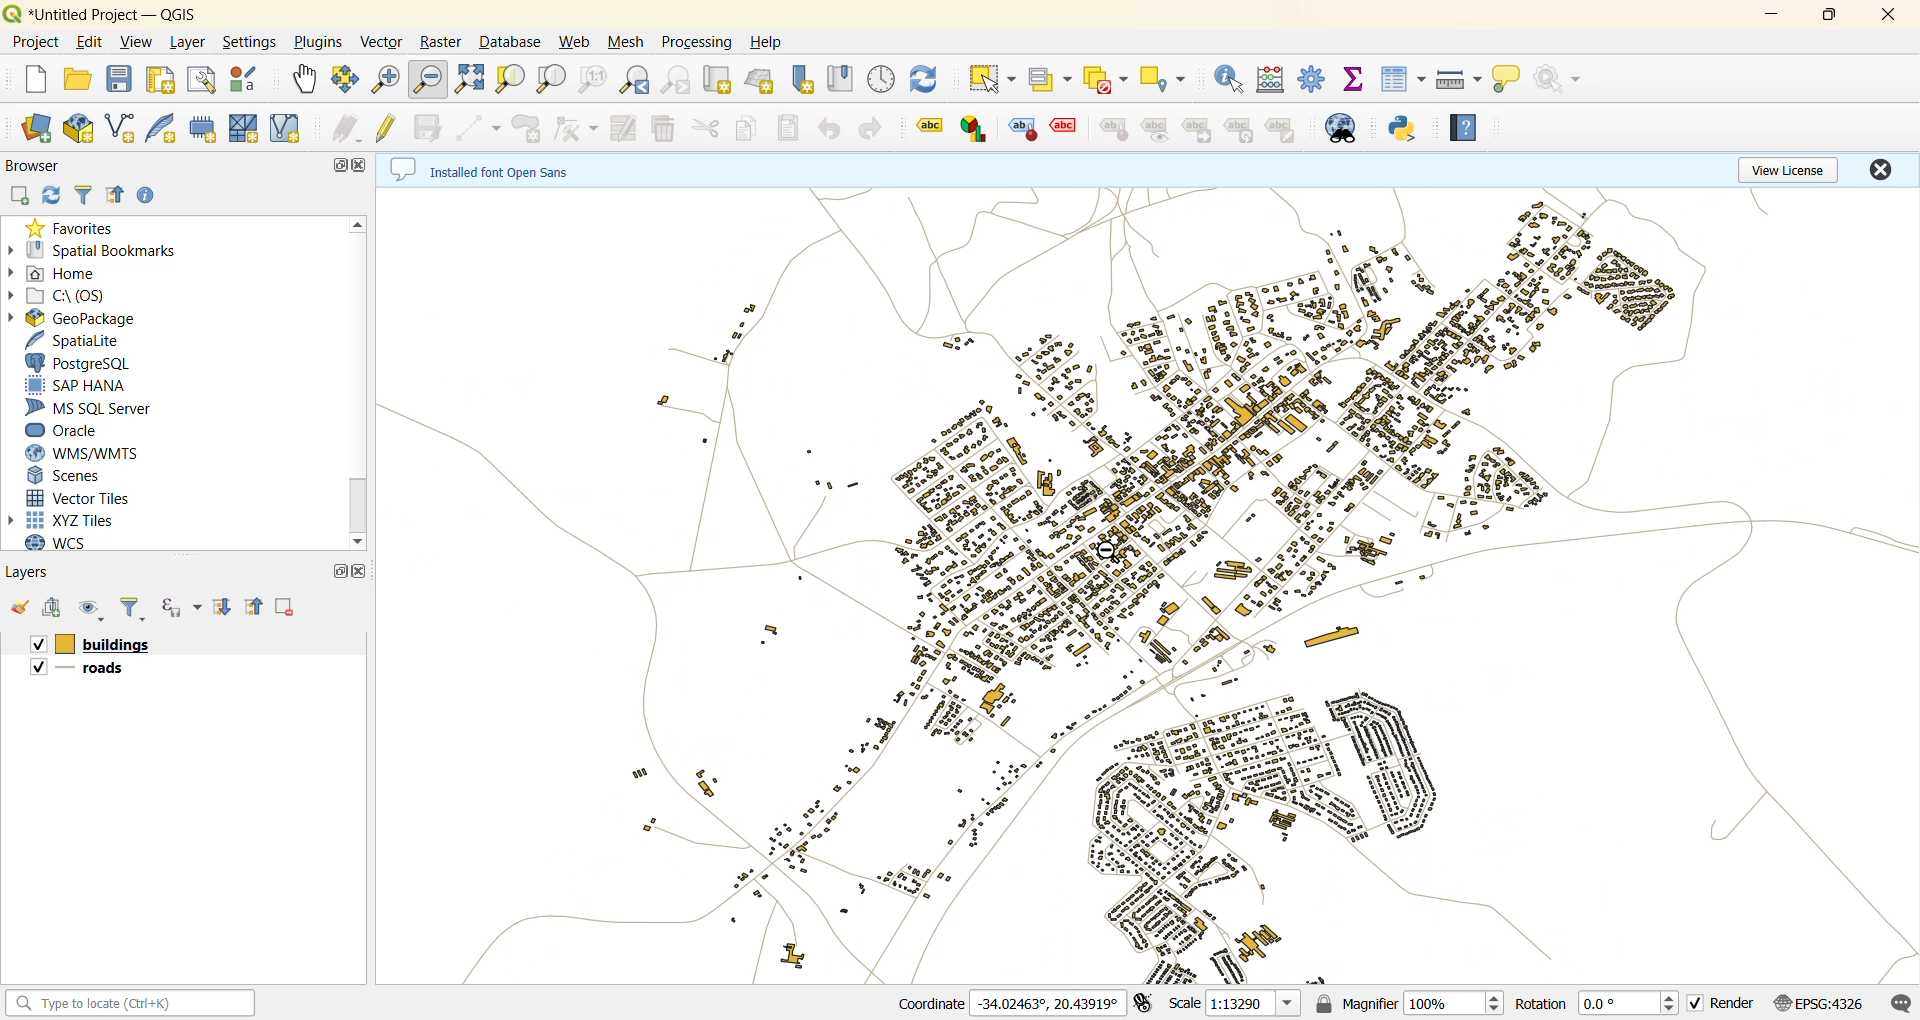 The height and width of the screenshot is (1020, 1920). I want to click on new shapefile layer, so click(123, 128).